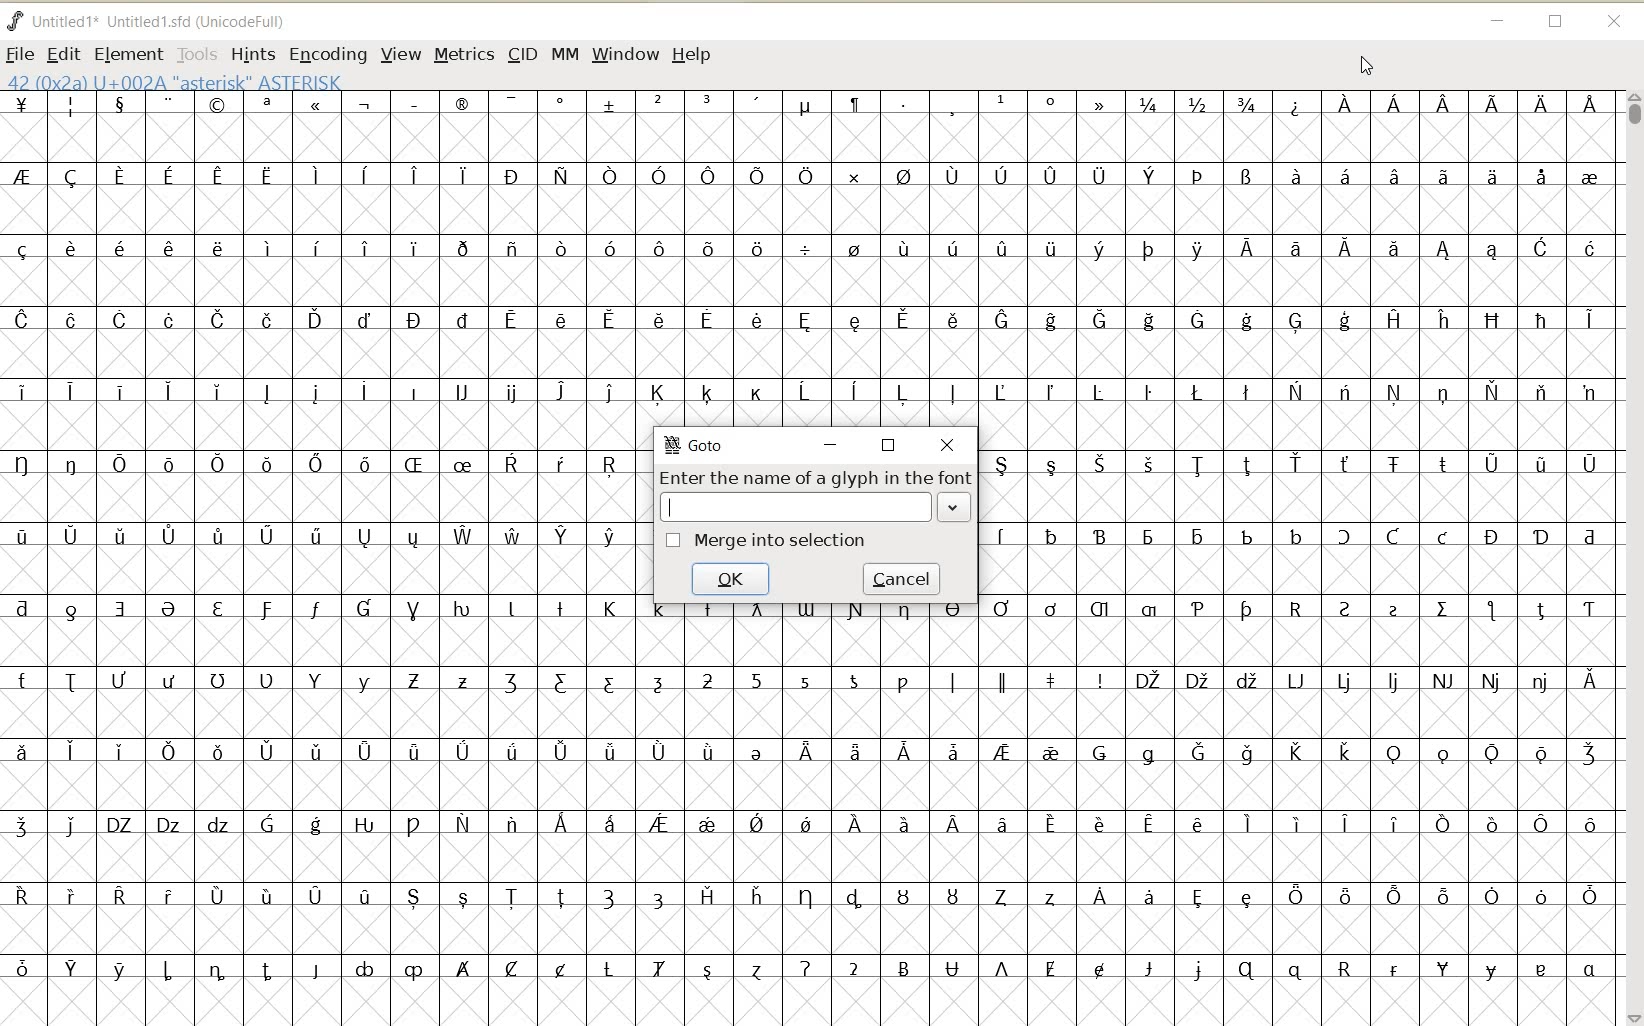  Describe the element at coordinates (624, 55) in the screenshot. I see `WINDOW` at that location.